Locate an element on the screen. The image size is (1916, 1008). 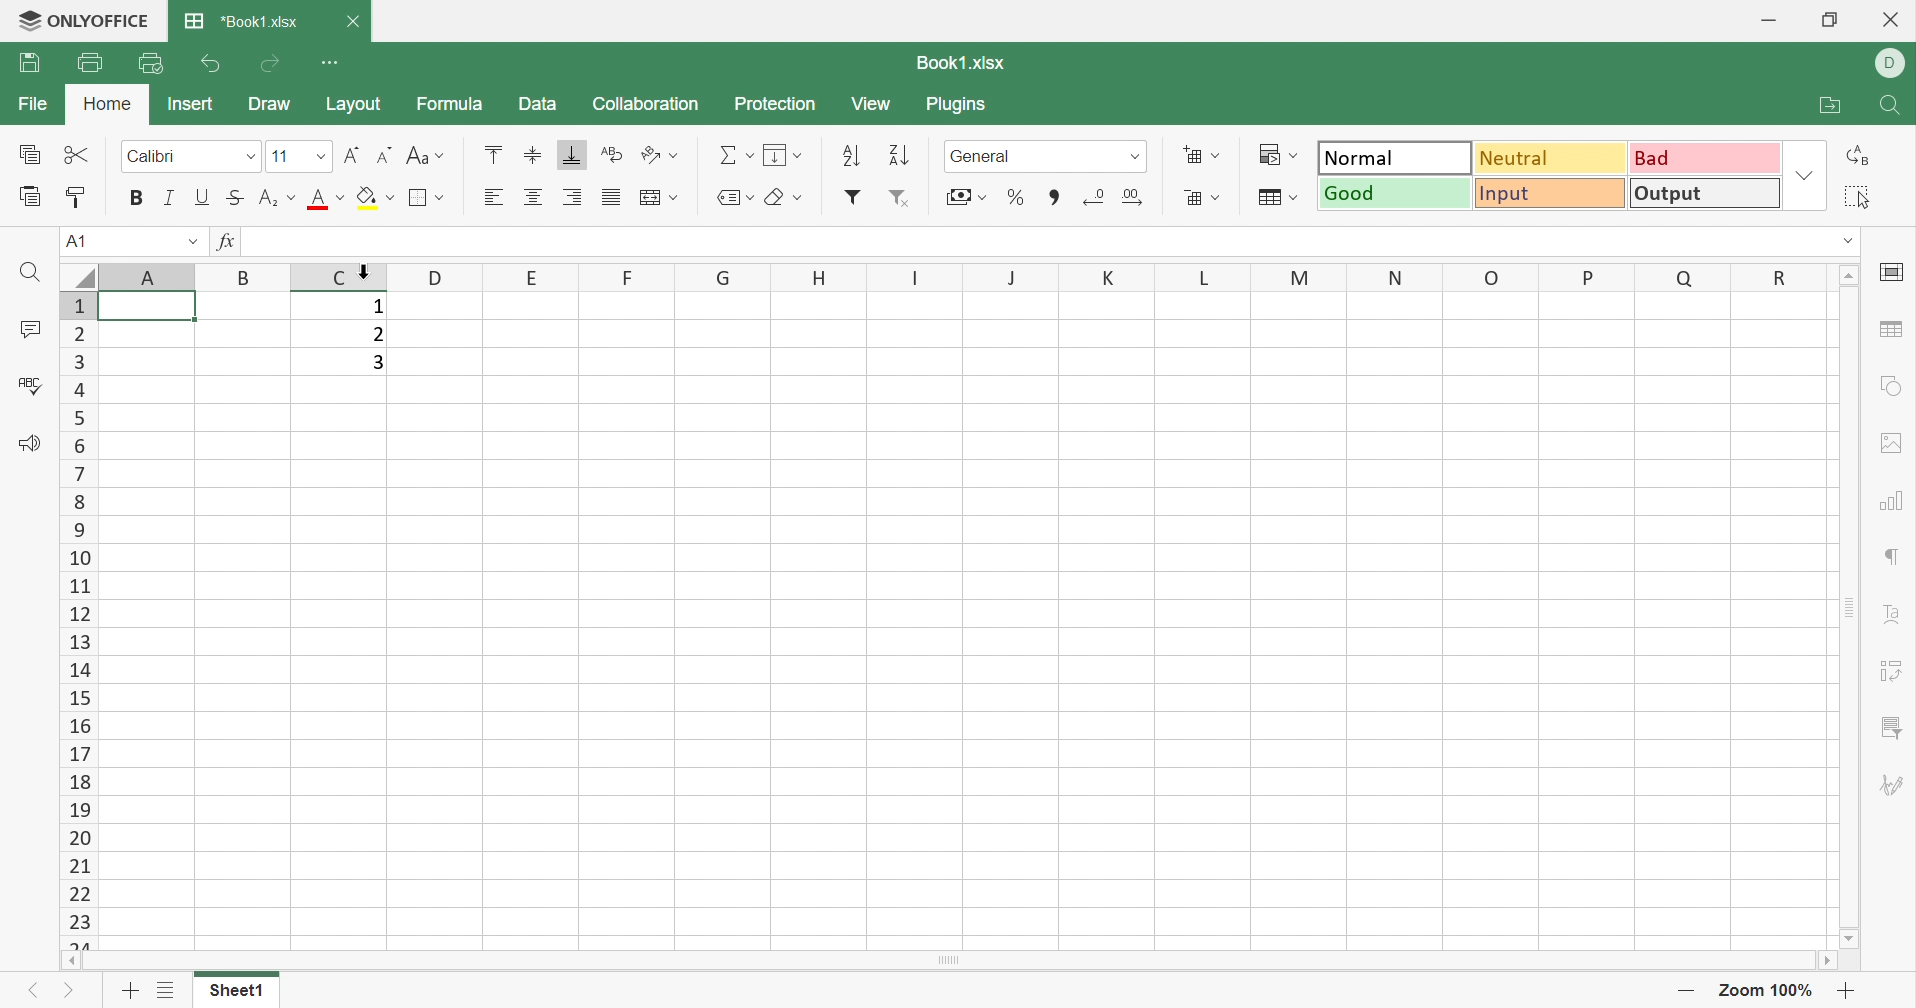
Drop Down is located at coordinates (1850, 240).